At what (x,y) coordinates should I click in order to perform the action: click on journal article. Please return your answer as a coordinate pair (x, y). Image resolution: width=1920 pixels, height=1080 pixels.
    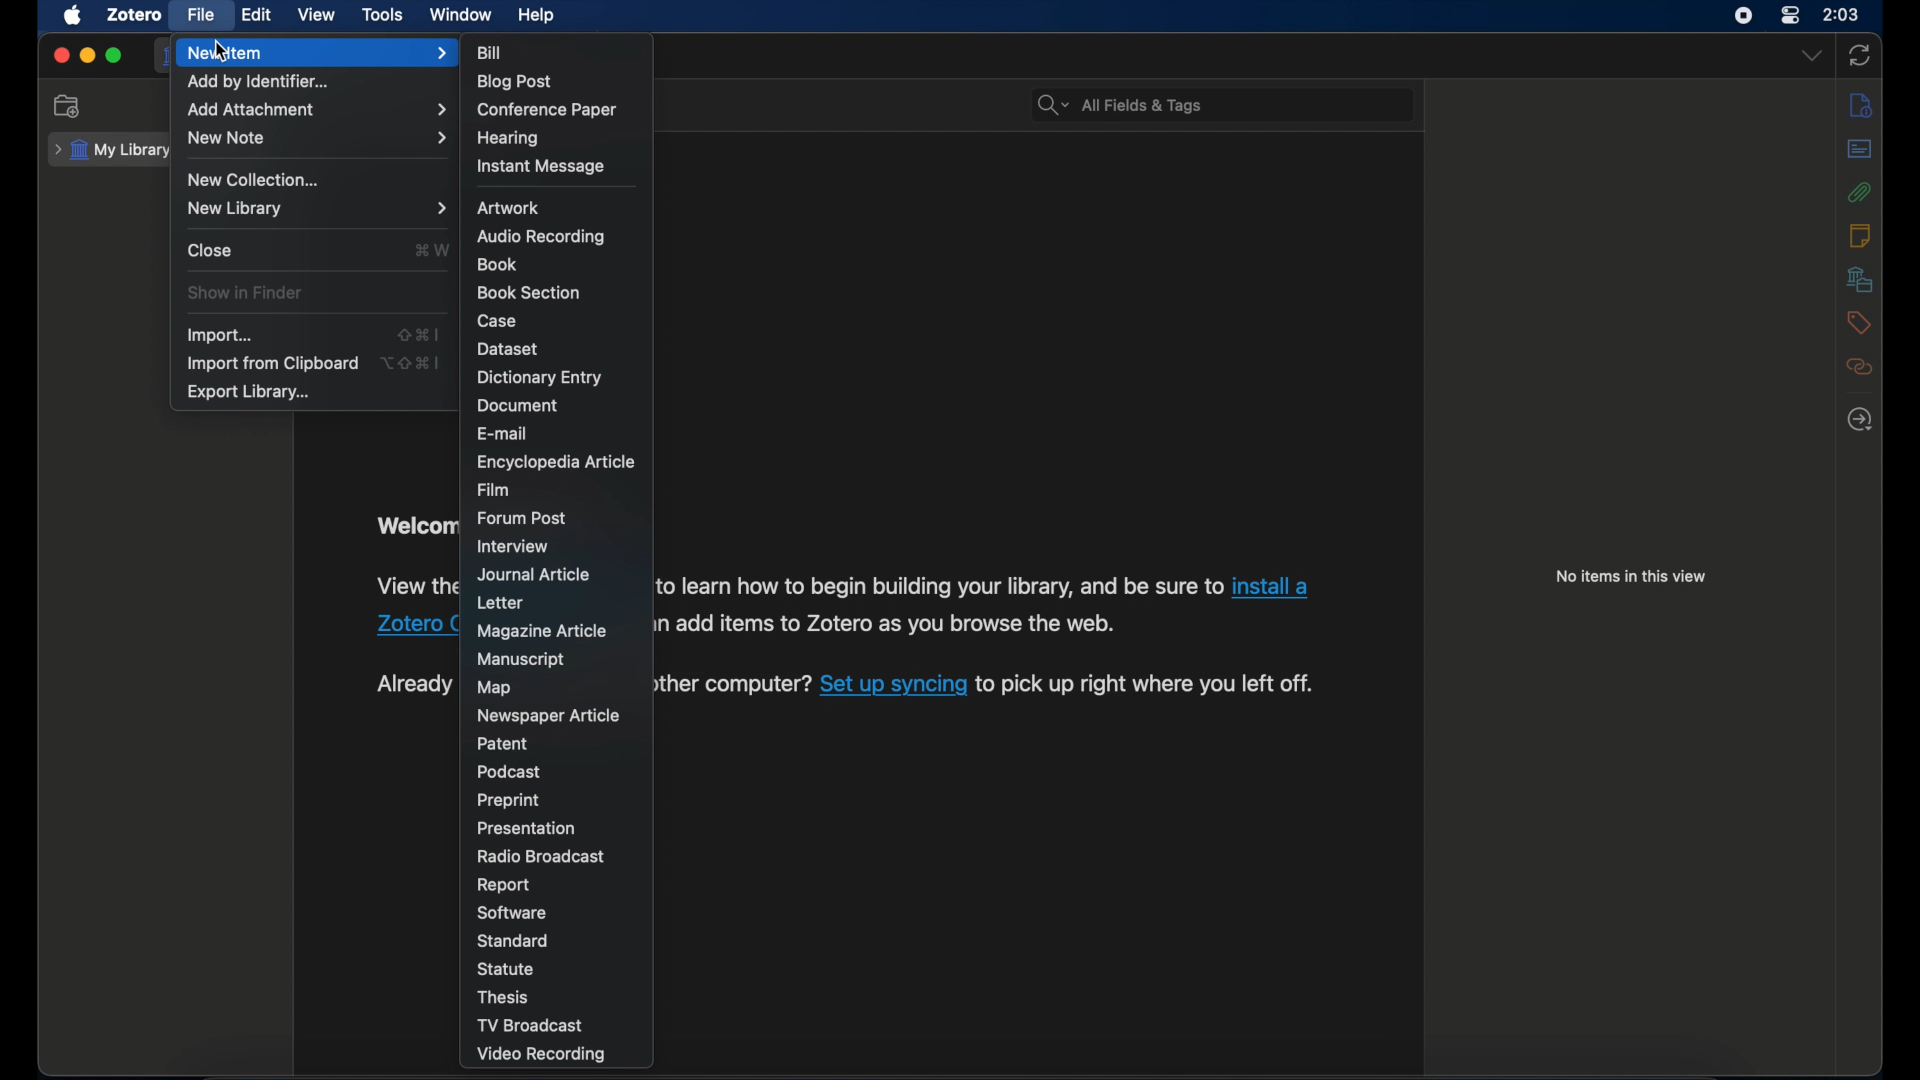
    Looking at the image, I should click on (532, 574).